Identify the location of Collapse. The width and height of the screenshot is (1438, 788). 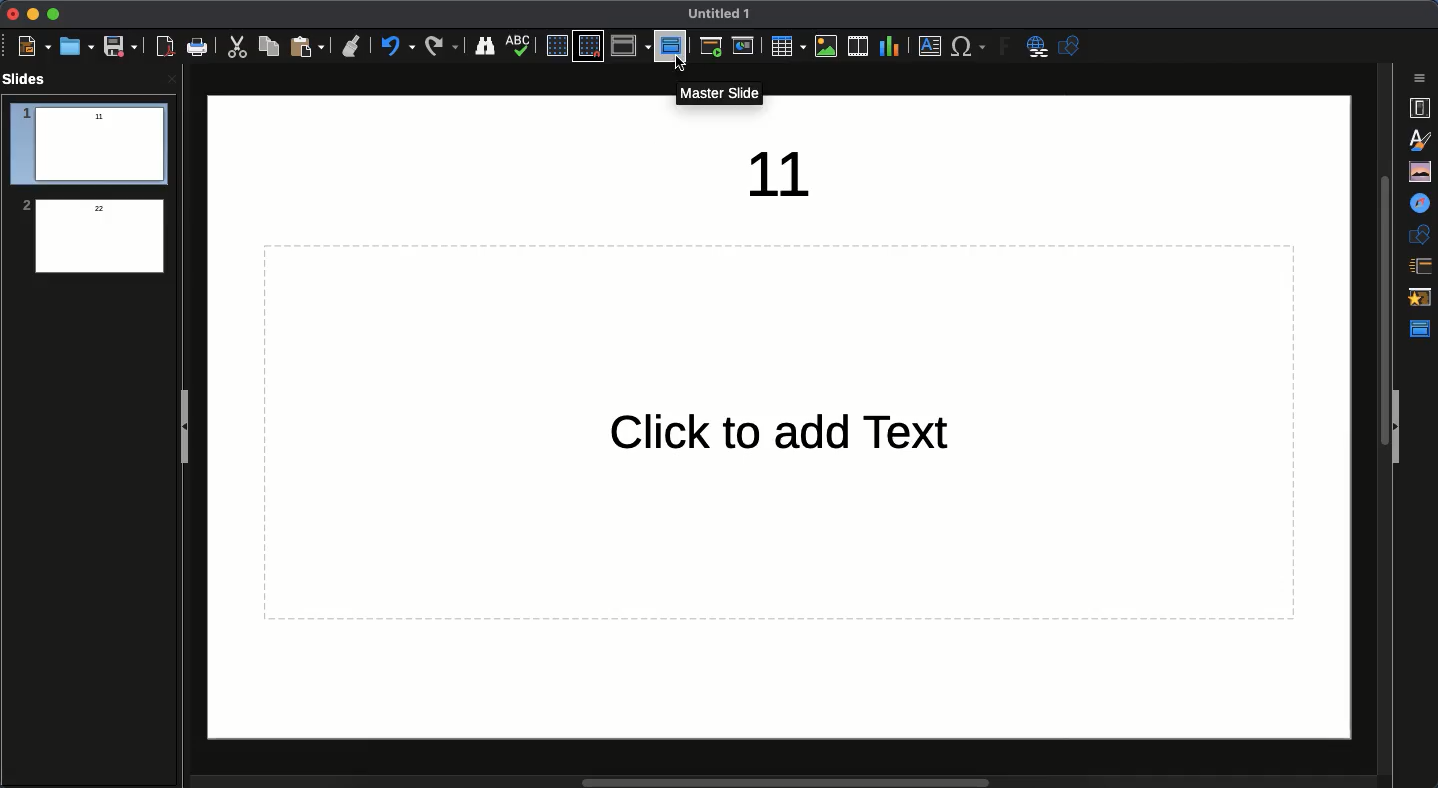
(189, 429).